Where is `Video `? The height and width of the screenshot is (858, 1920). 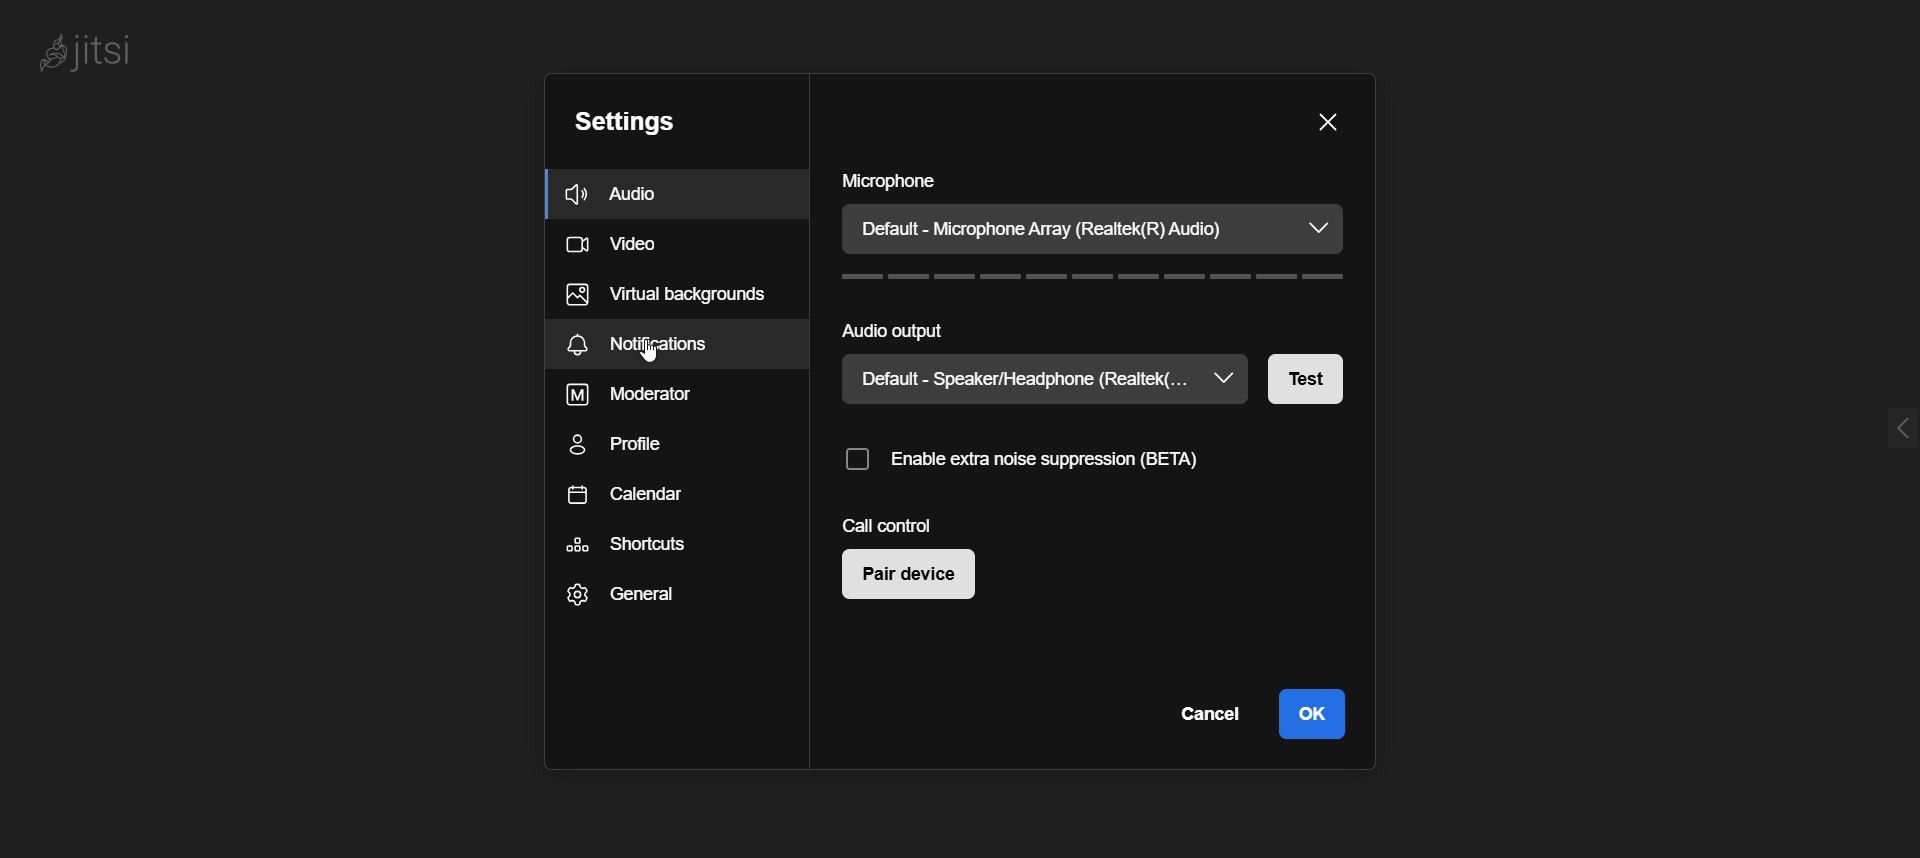 Video  is located at coordinates (641, 246).